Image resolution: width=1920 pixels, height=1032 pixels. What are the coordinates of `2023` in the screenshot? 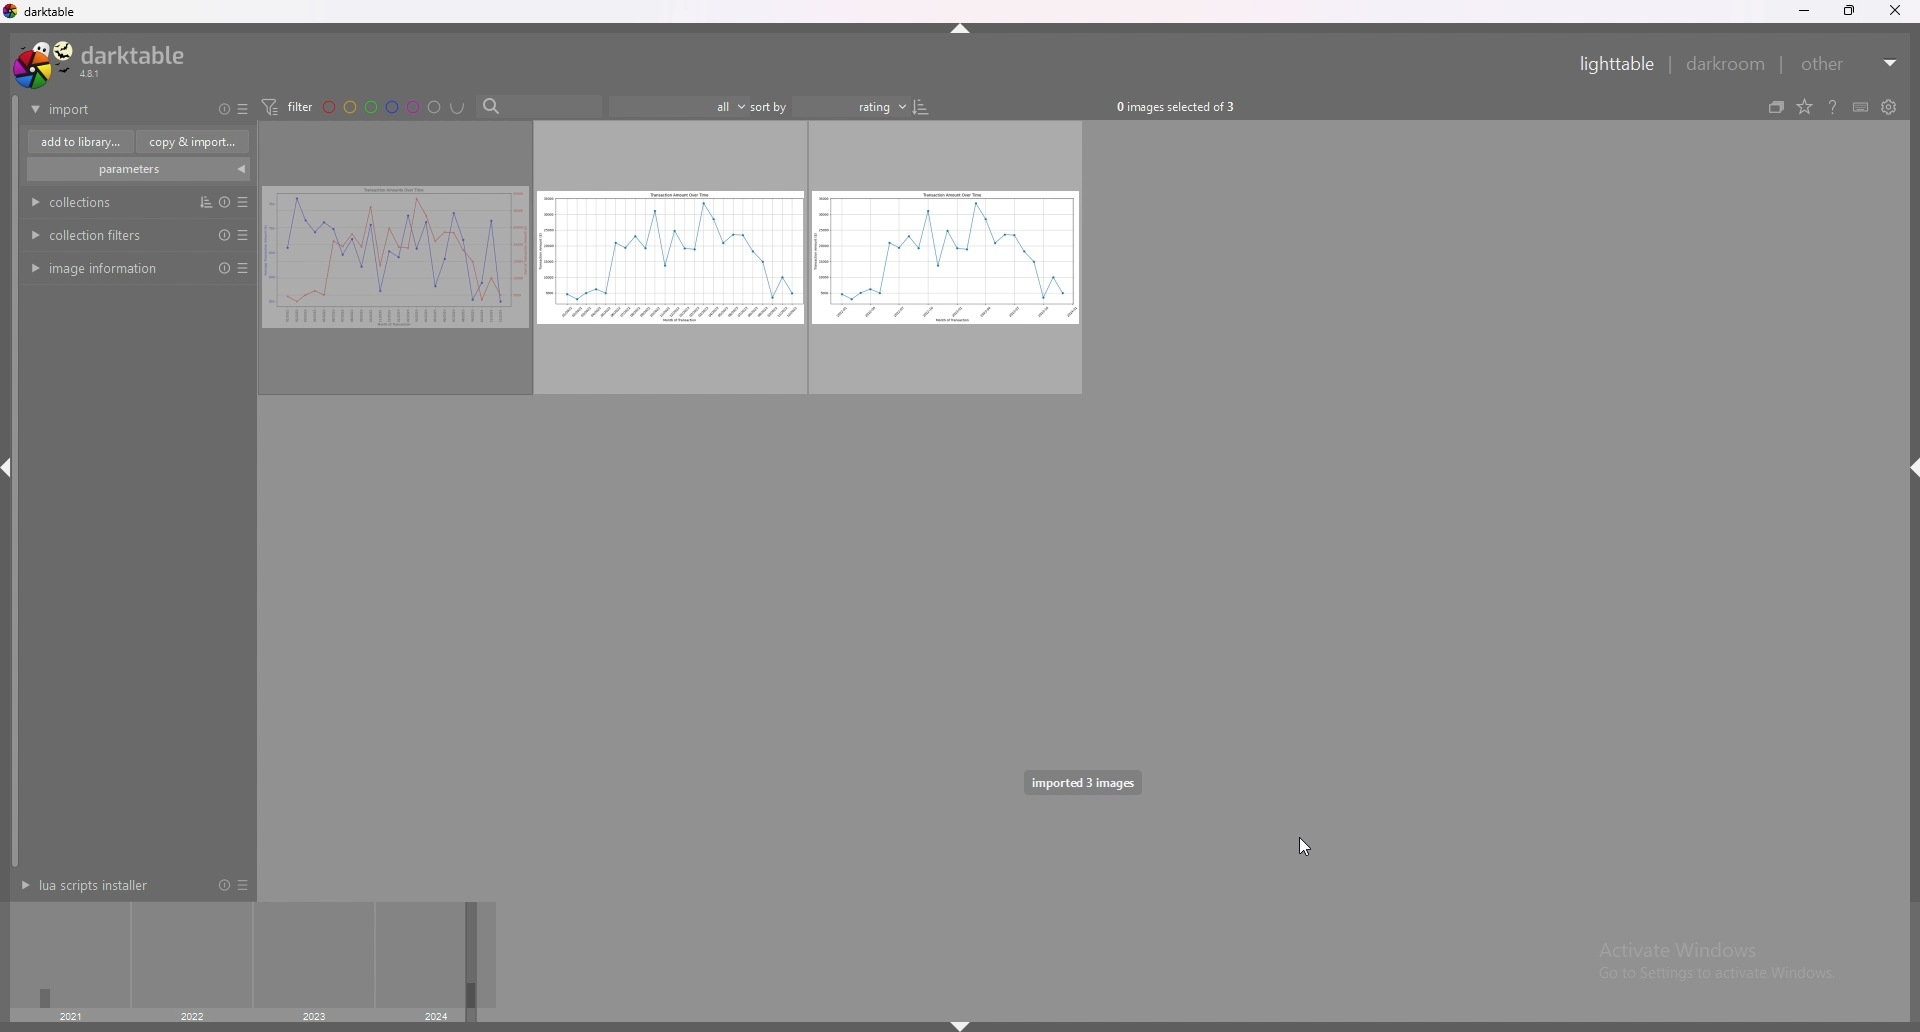 It's located at (316, 1018).